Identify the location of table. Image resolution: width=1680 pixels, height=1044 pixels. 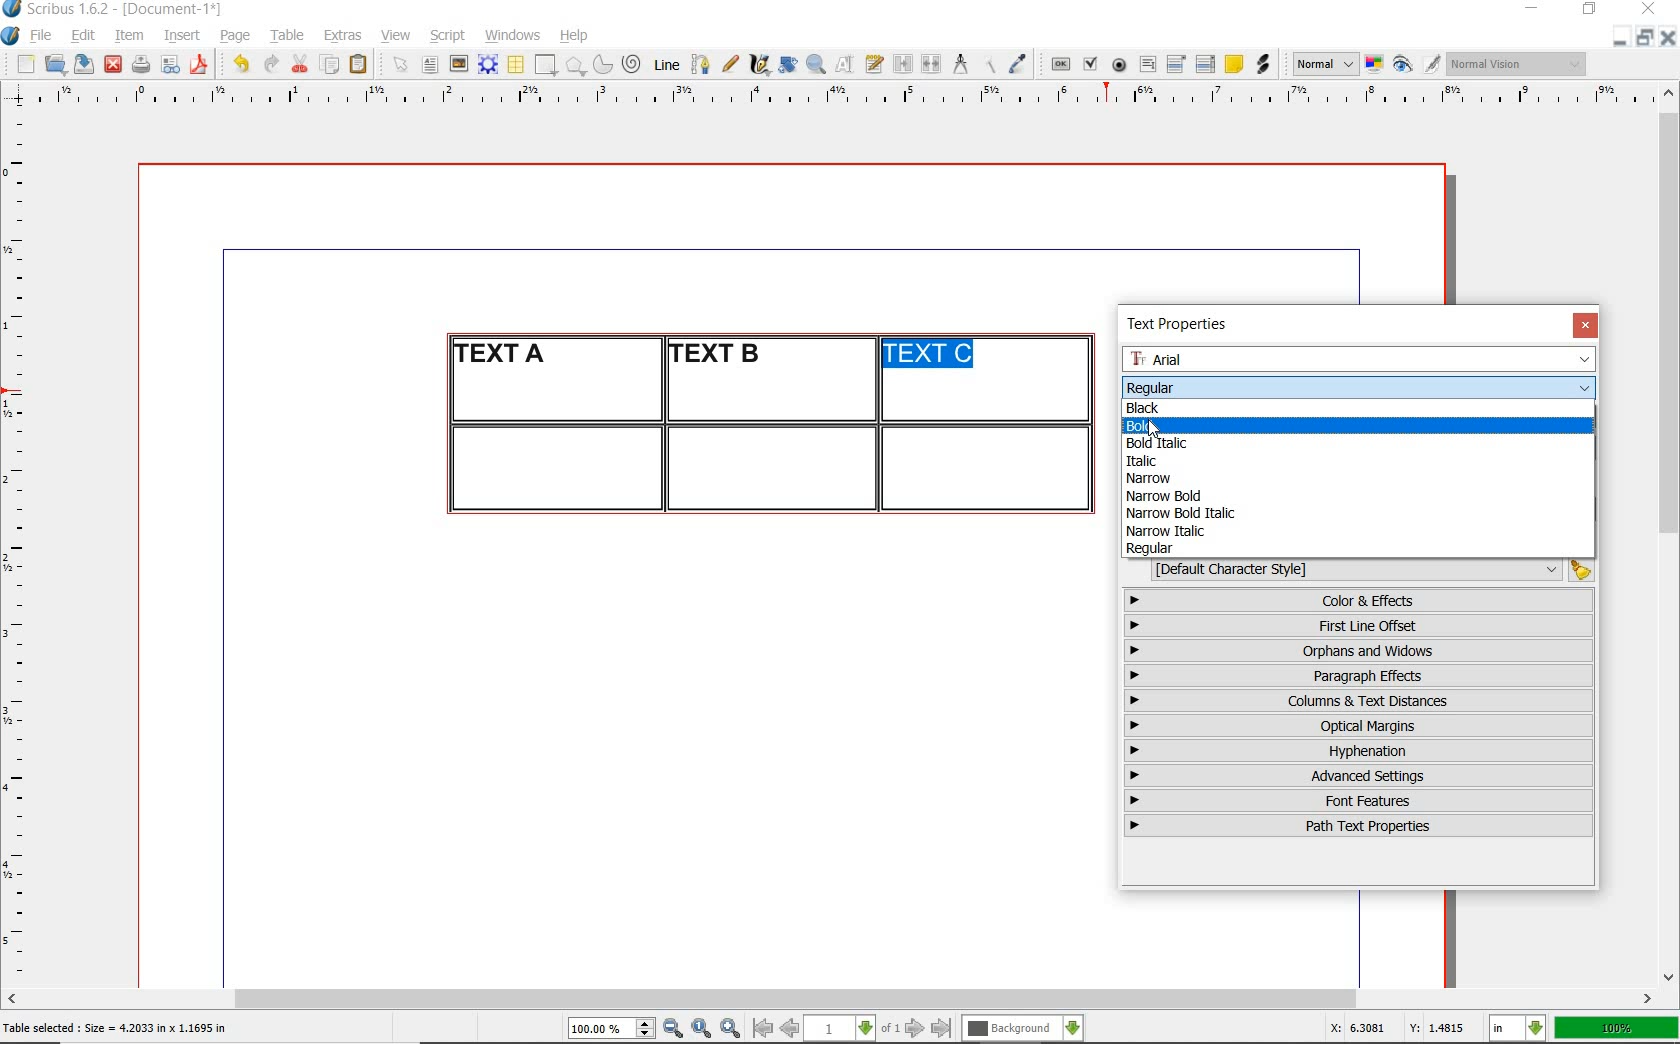
(288, 36).